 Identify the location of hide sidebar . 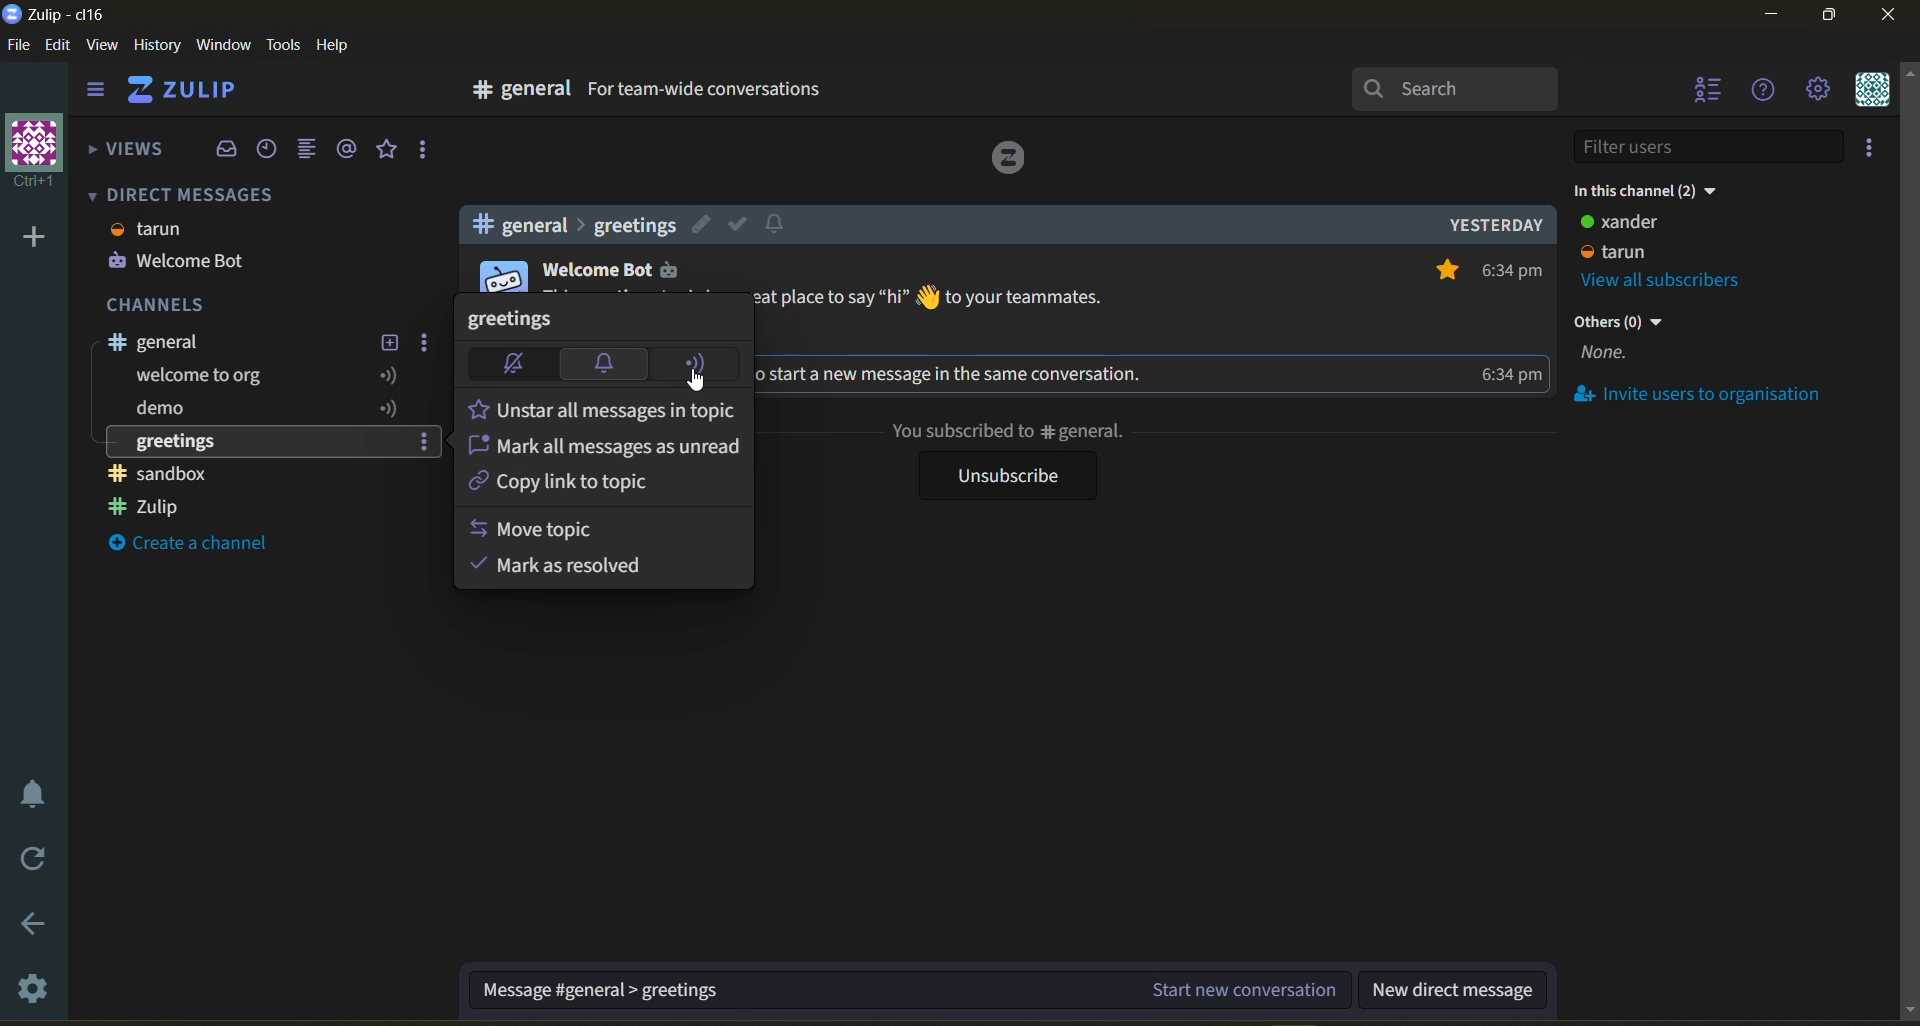
(95, 89).